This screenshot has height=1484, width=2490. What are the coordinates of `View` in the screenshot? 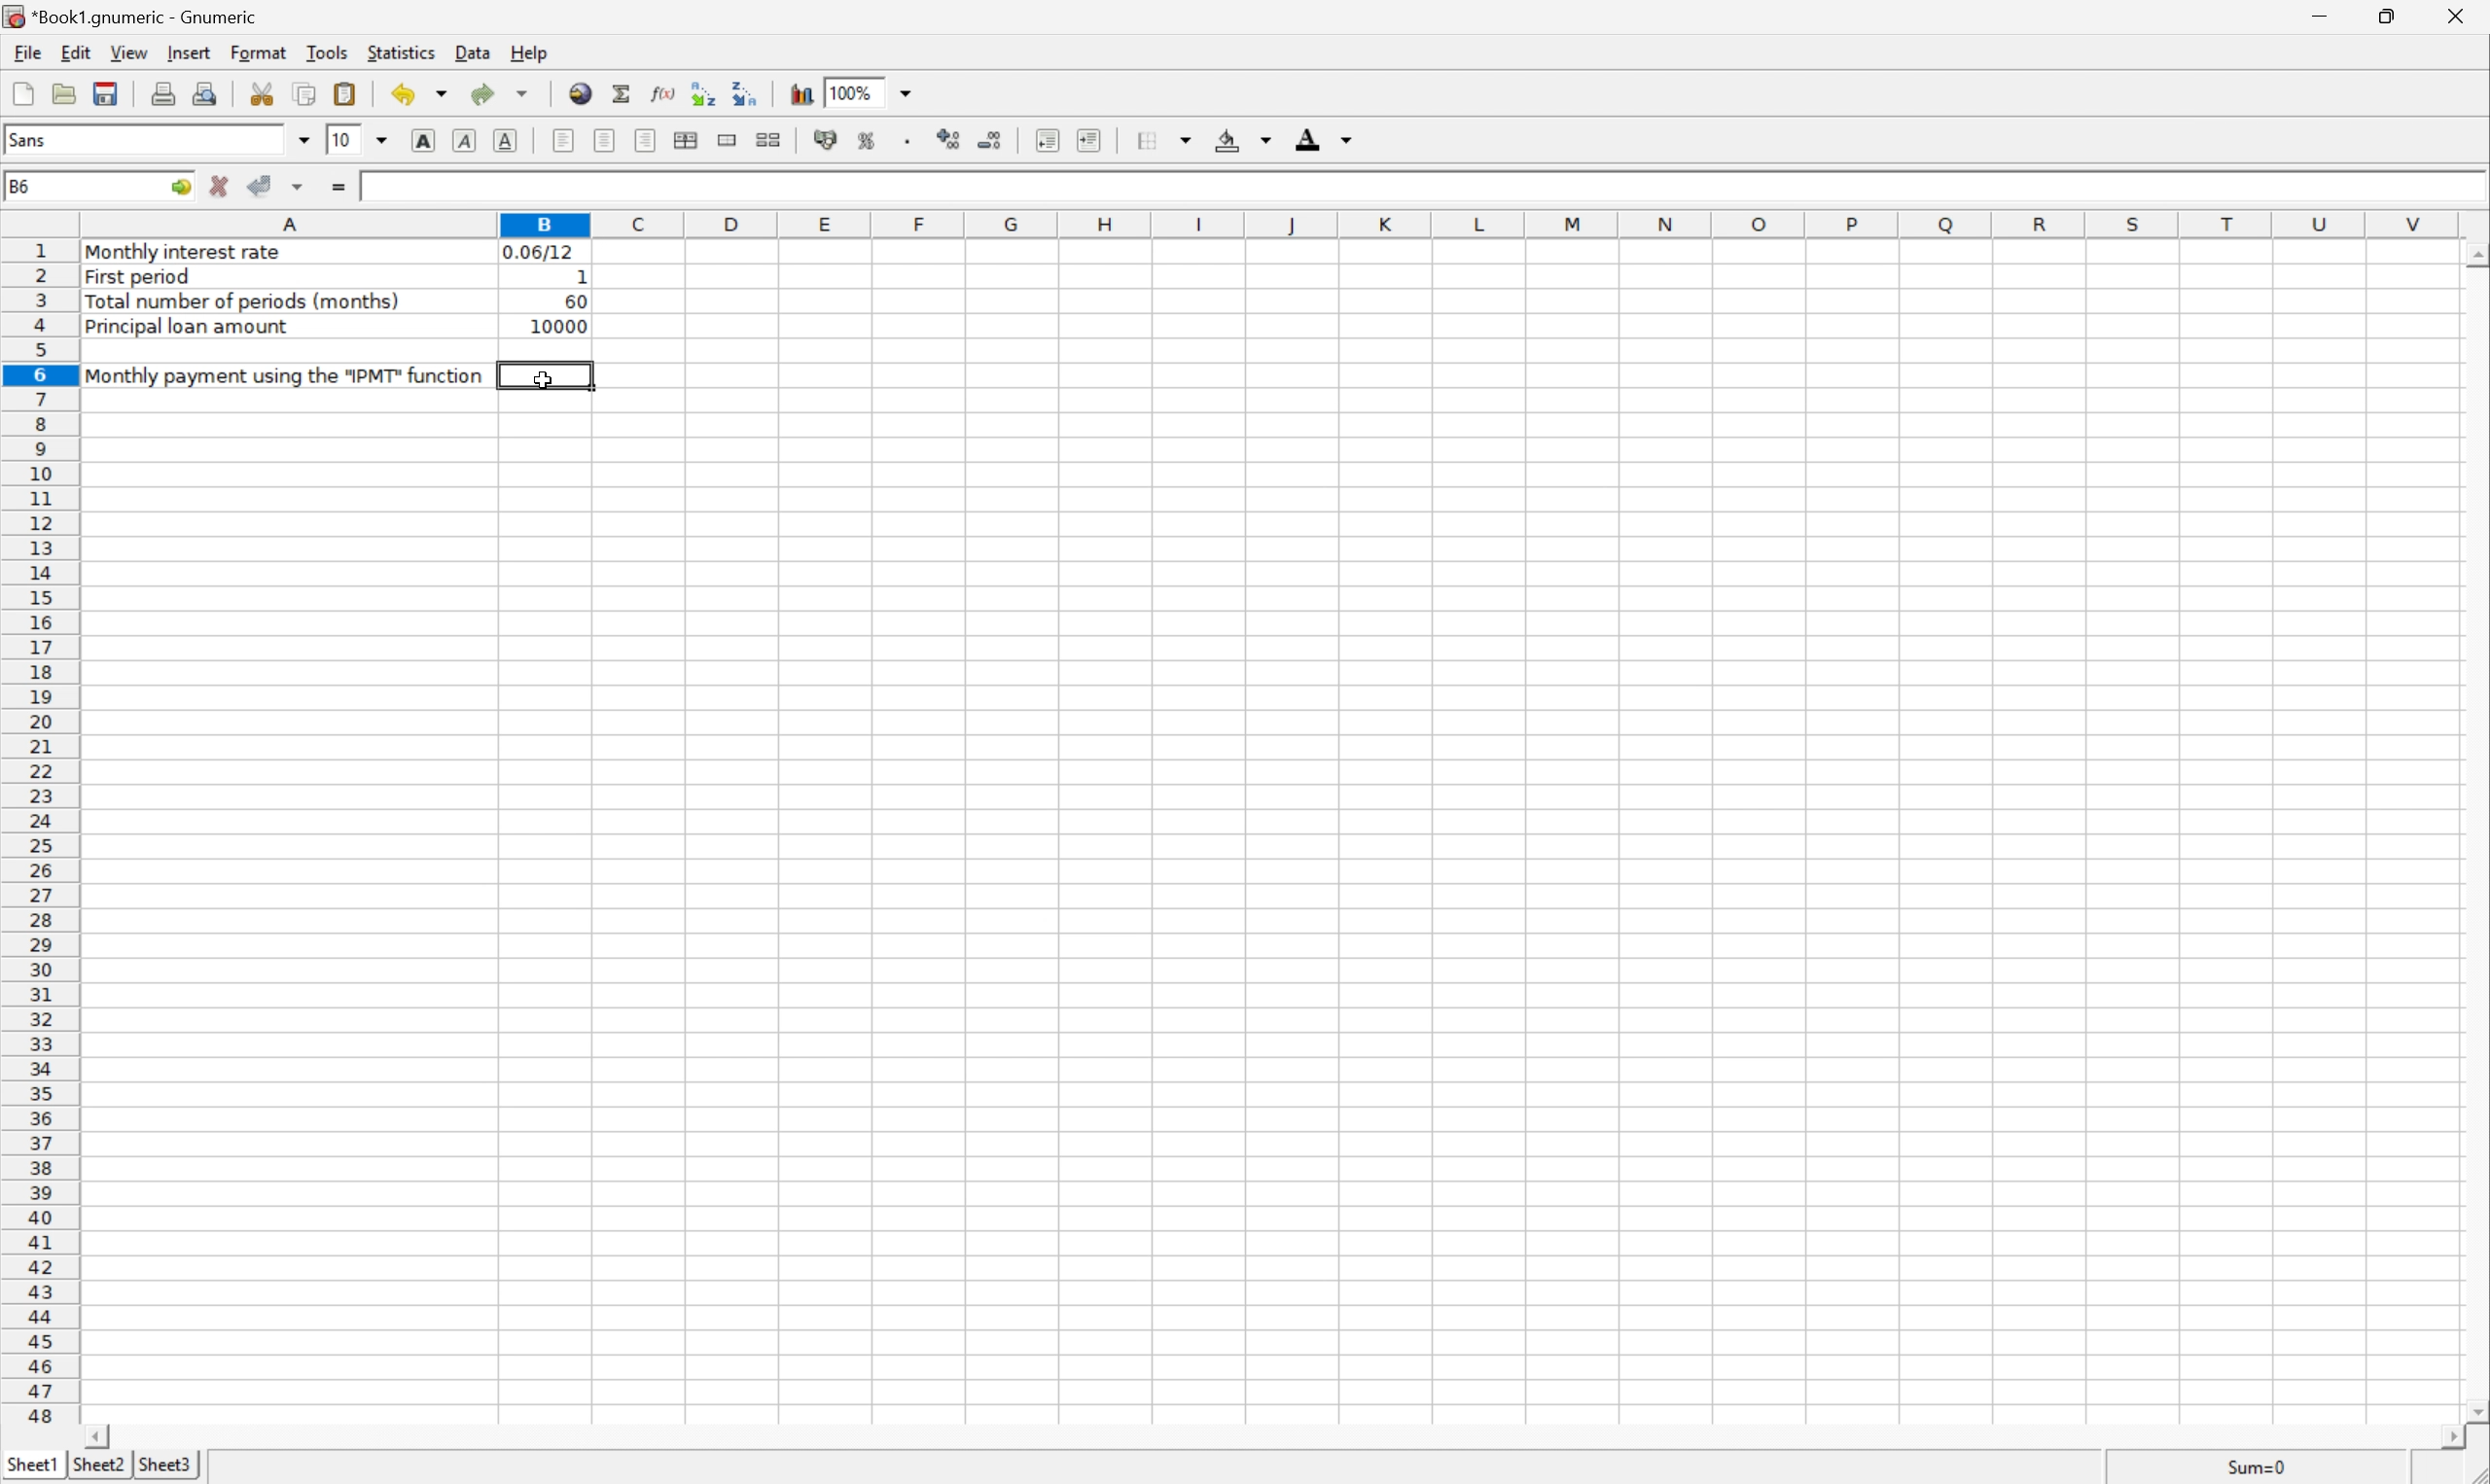 It's located at (126, 52).